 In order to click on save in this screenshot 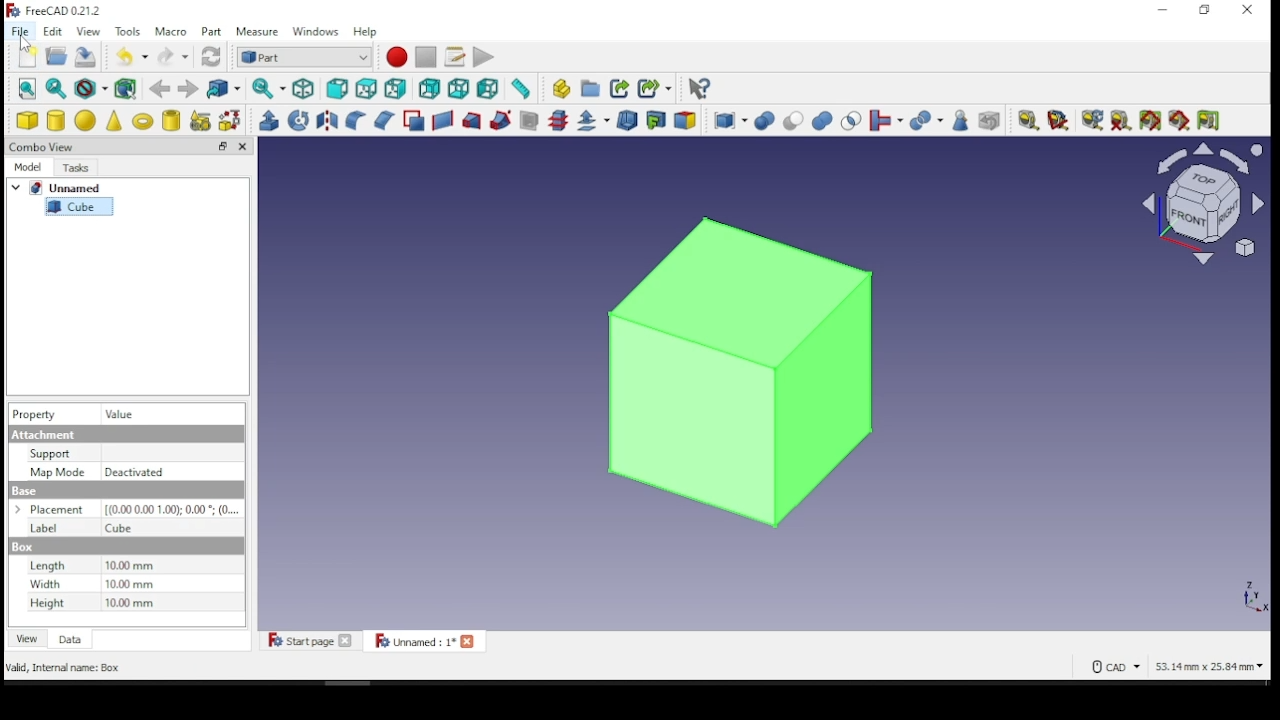, I will do `click(87, 55)`.